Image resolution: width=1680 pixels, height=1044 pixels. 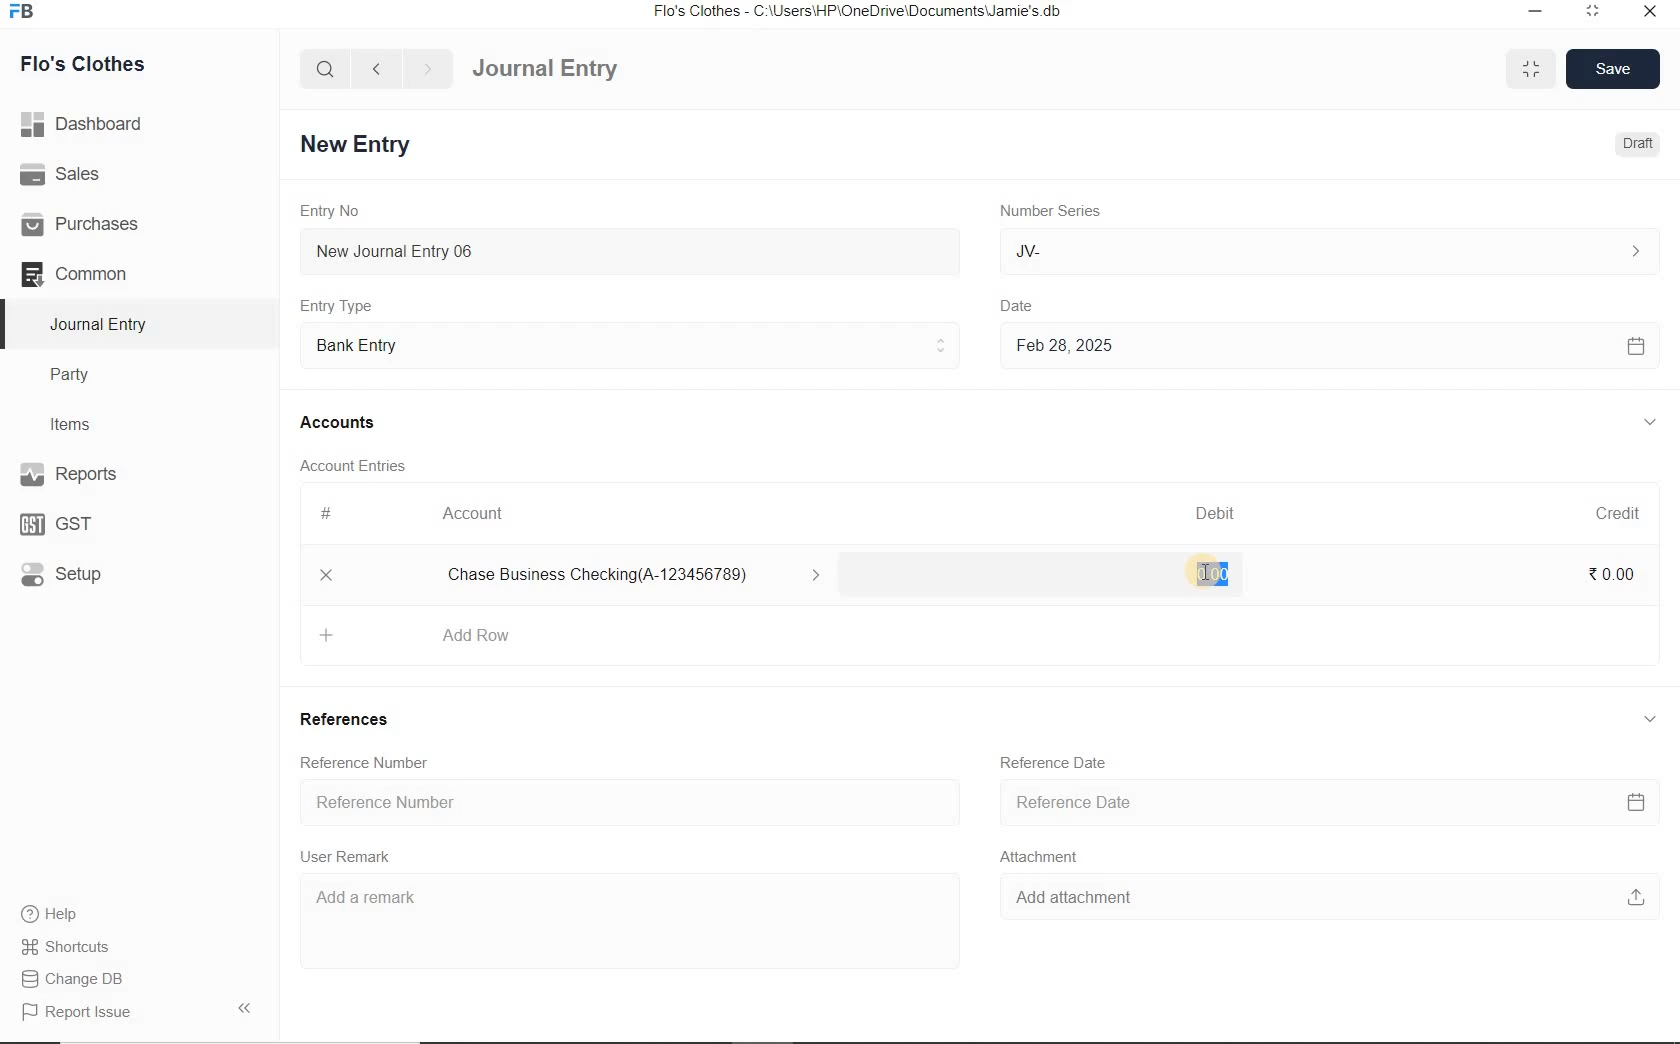 What do you see at coordinates (1210, 575) in the screenshot?
I see `₹ 0.00` at bounding box center [1210, 575].